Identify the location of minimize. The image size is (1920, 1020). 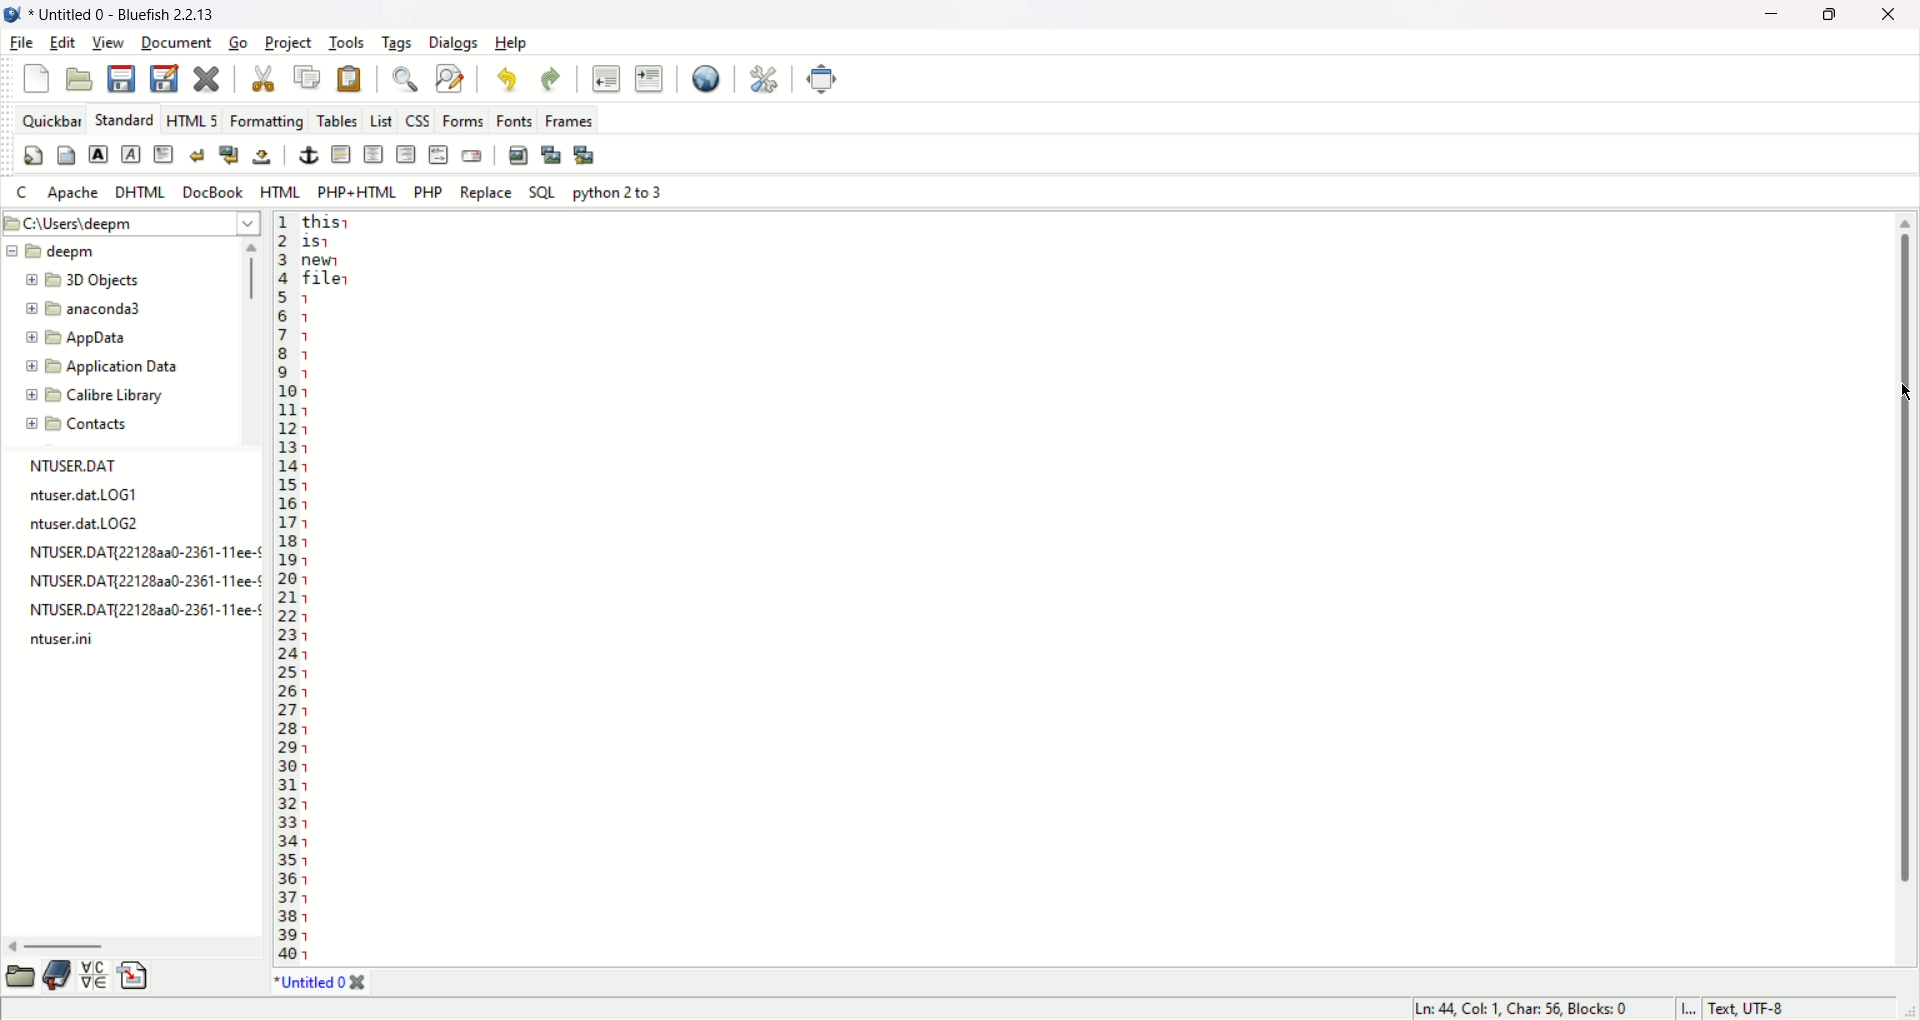
(1777, 14).